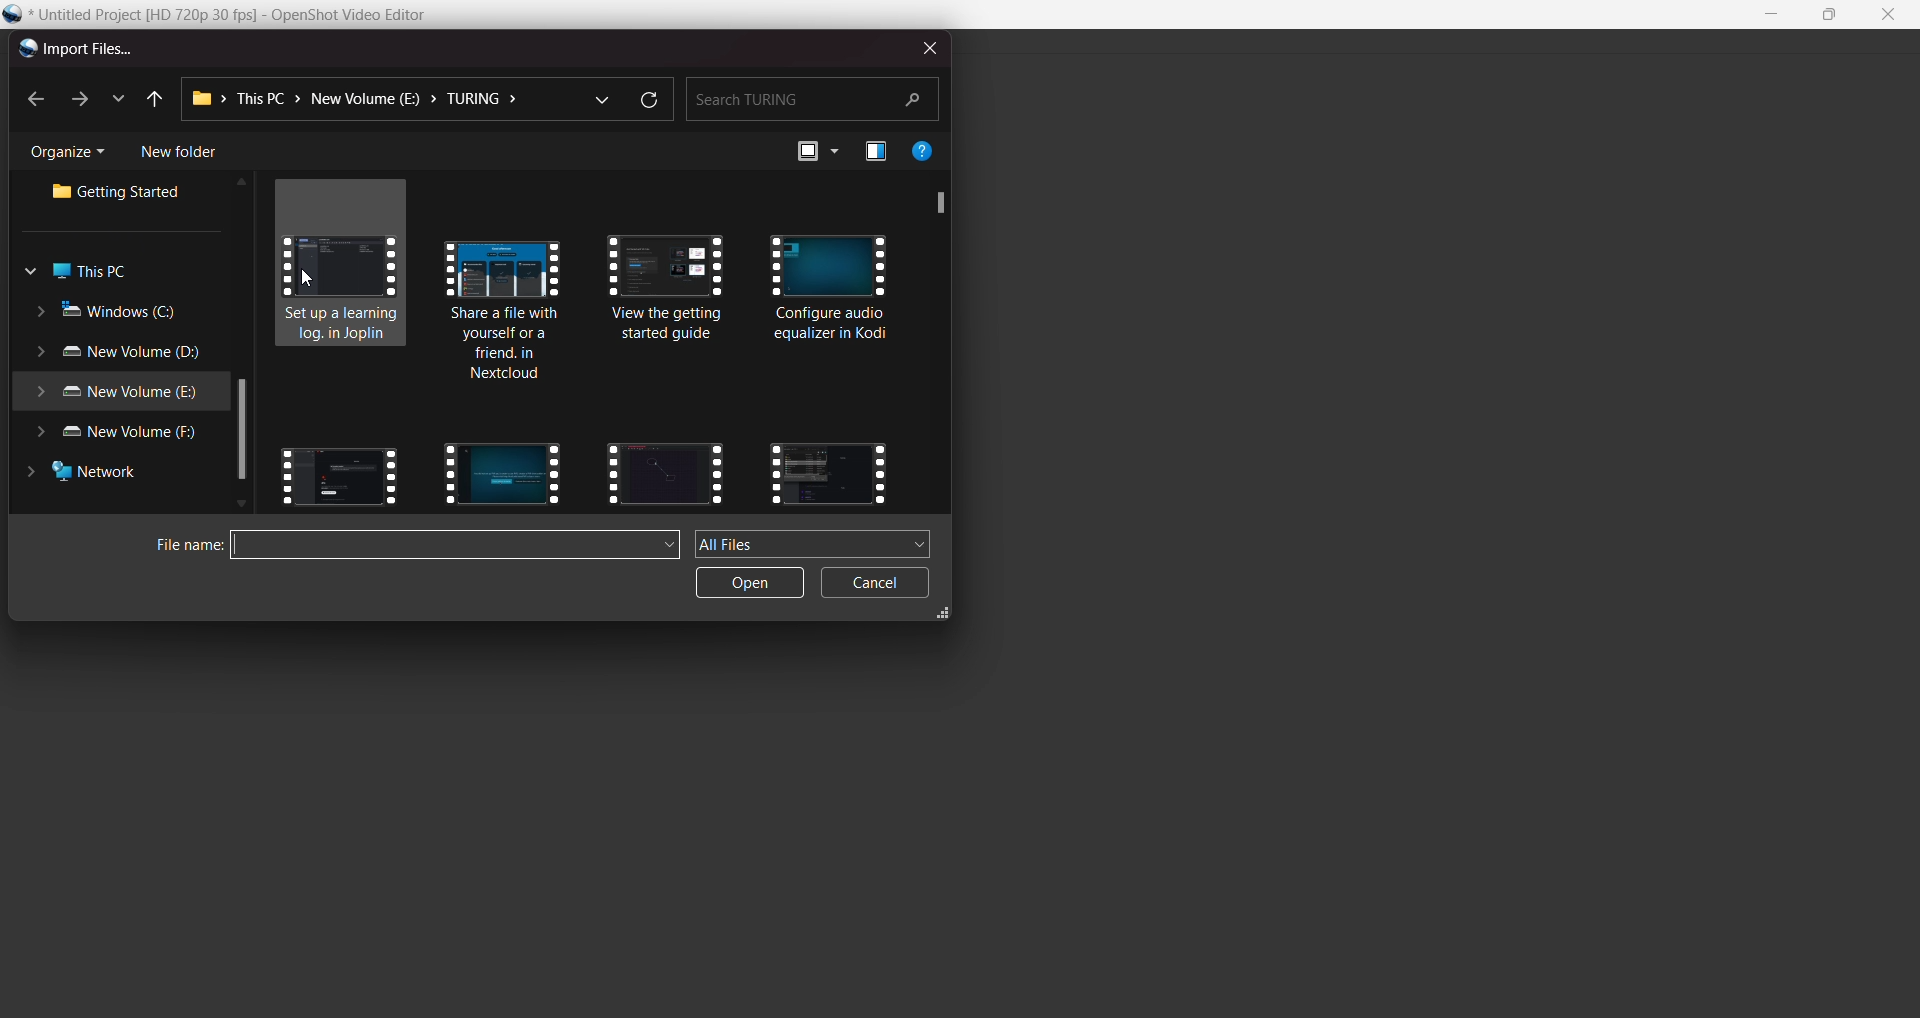  What do you see at coordinates (362, 99) in the screenshot?
I see `path` at bounding box center [362, 99].